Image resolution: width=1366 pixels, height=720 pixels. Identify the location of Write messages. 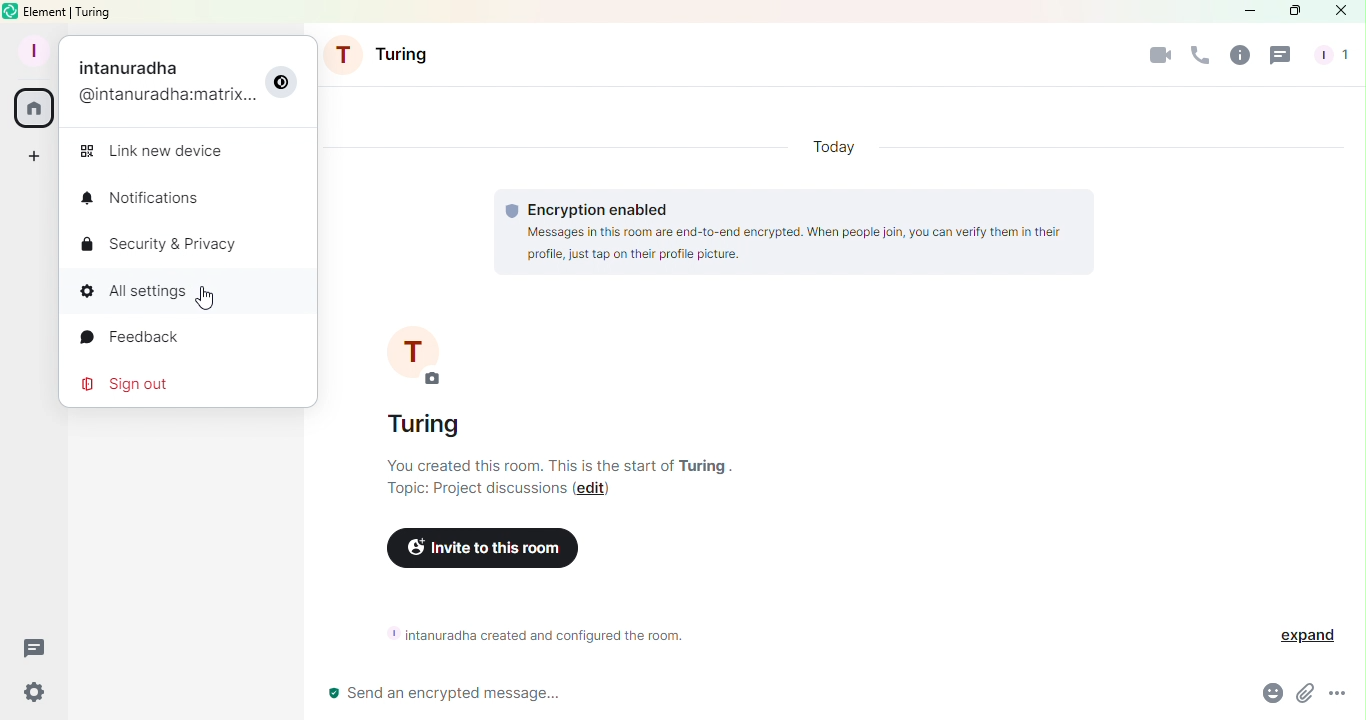
(750, 694).